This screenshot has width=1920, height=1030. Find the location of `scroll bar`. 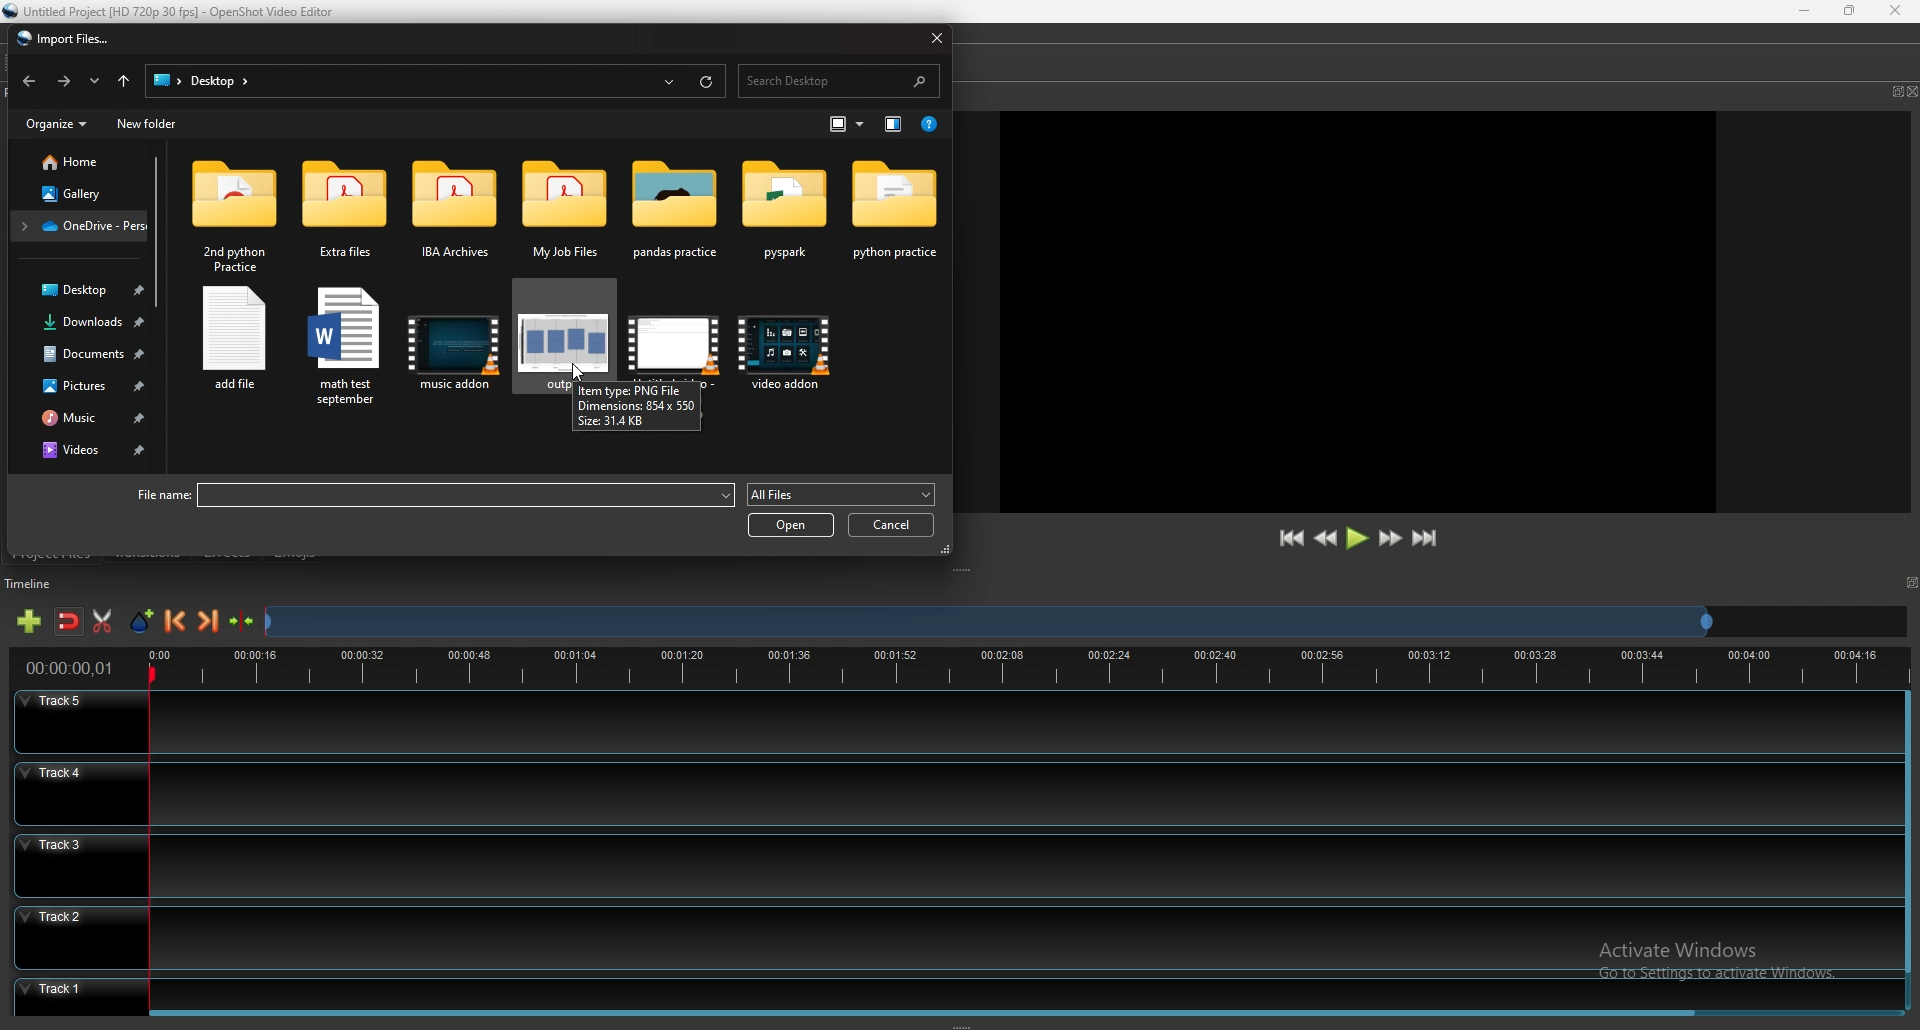

scroll bar is located at coordinates (159, 230).